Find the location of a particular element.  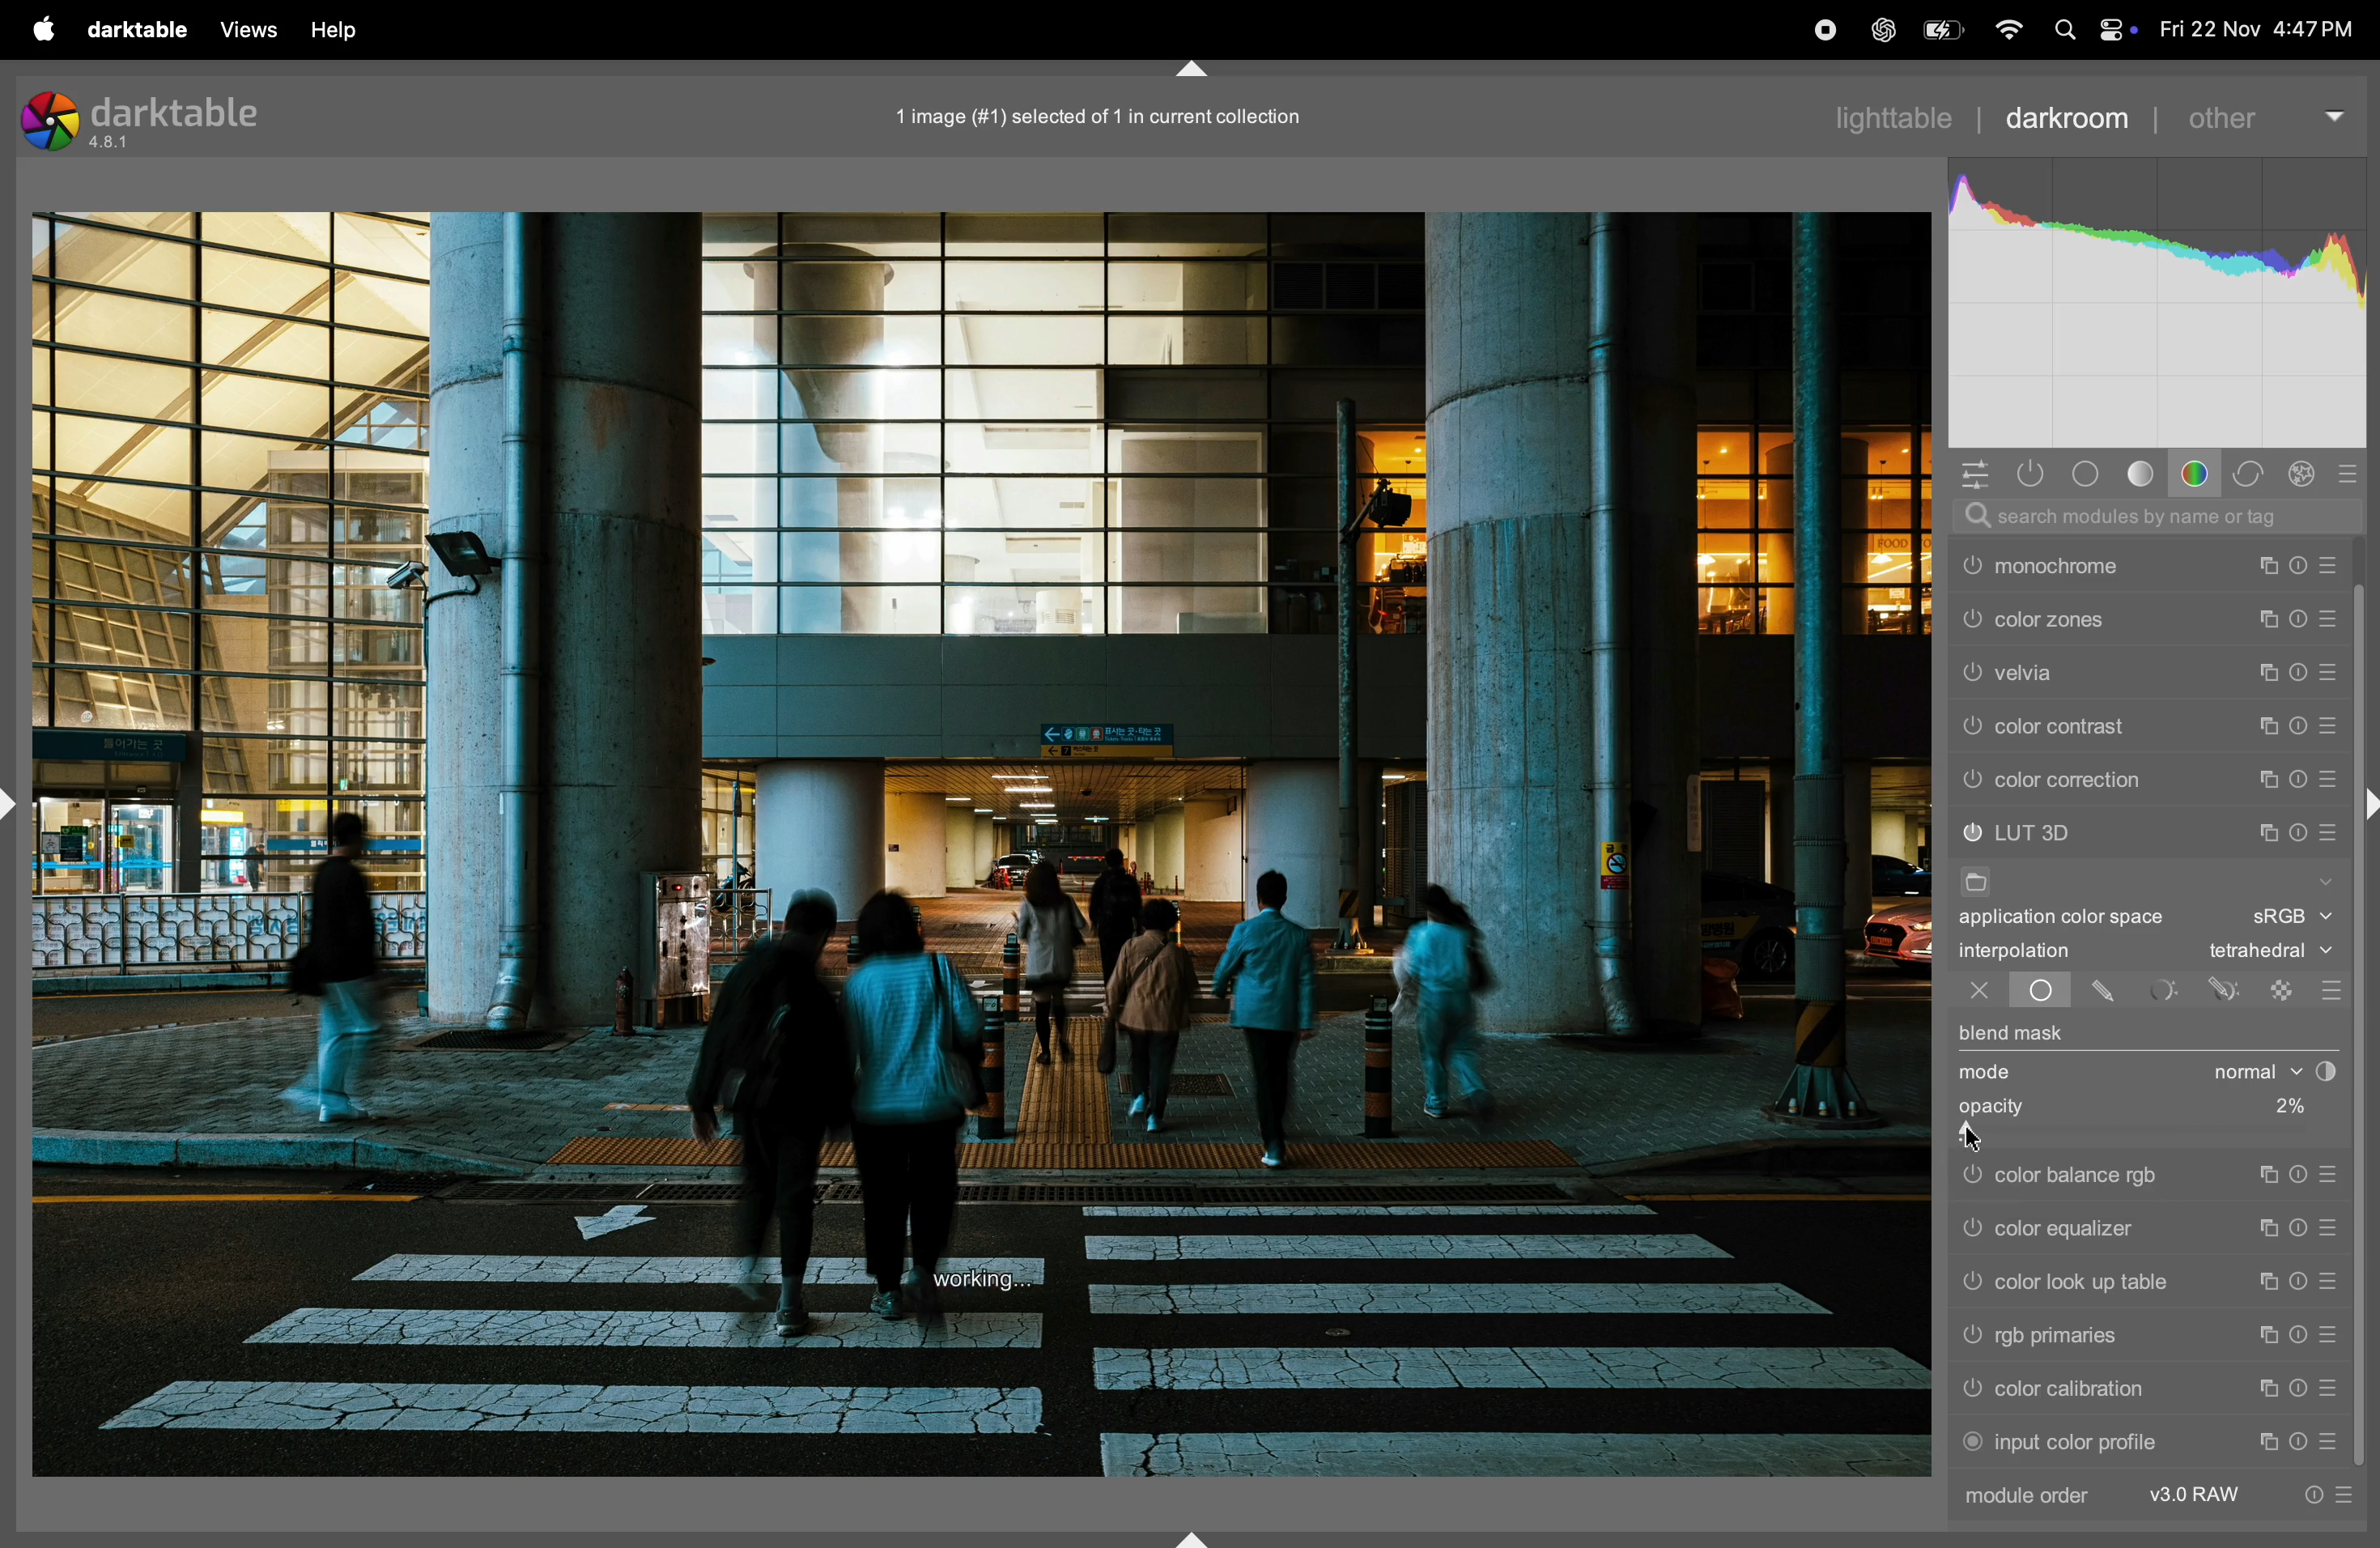

close is located at coordinates (1967, 993).